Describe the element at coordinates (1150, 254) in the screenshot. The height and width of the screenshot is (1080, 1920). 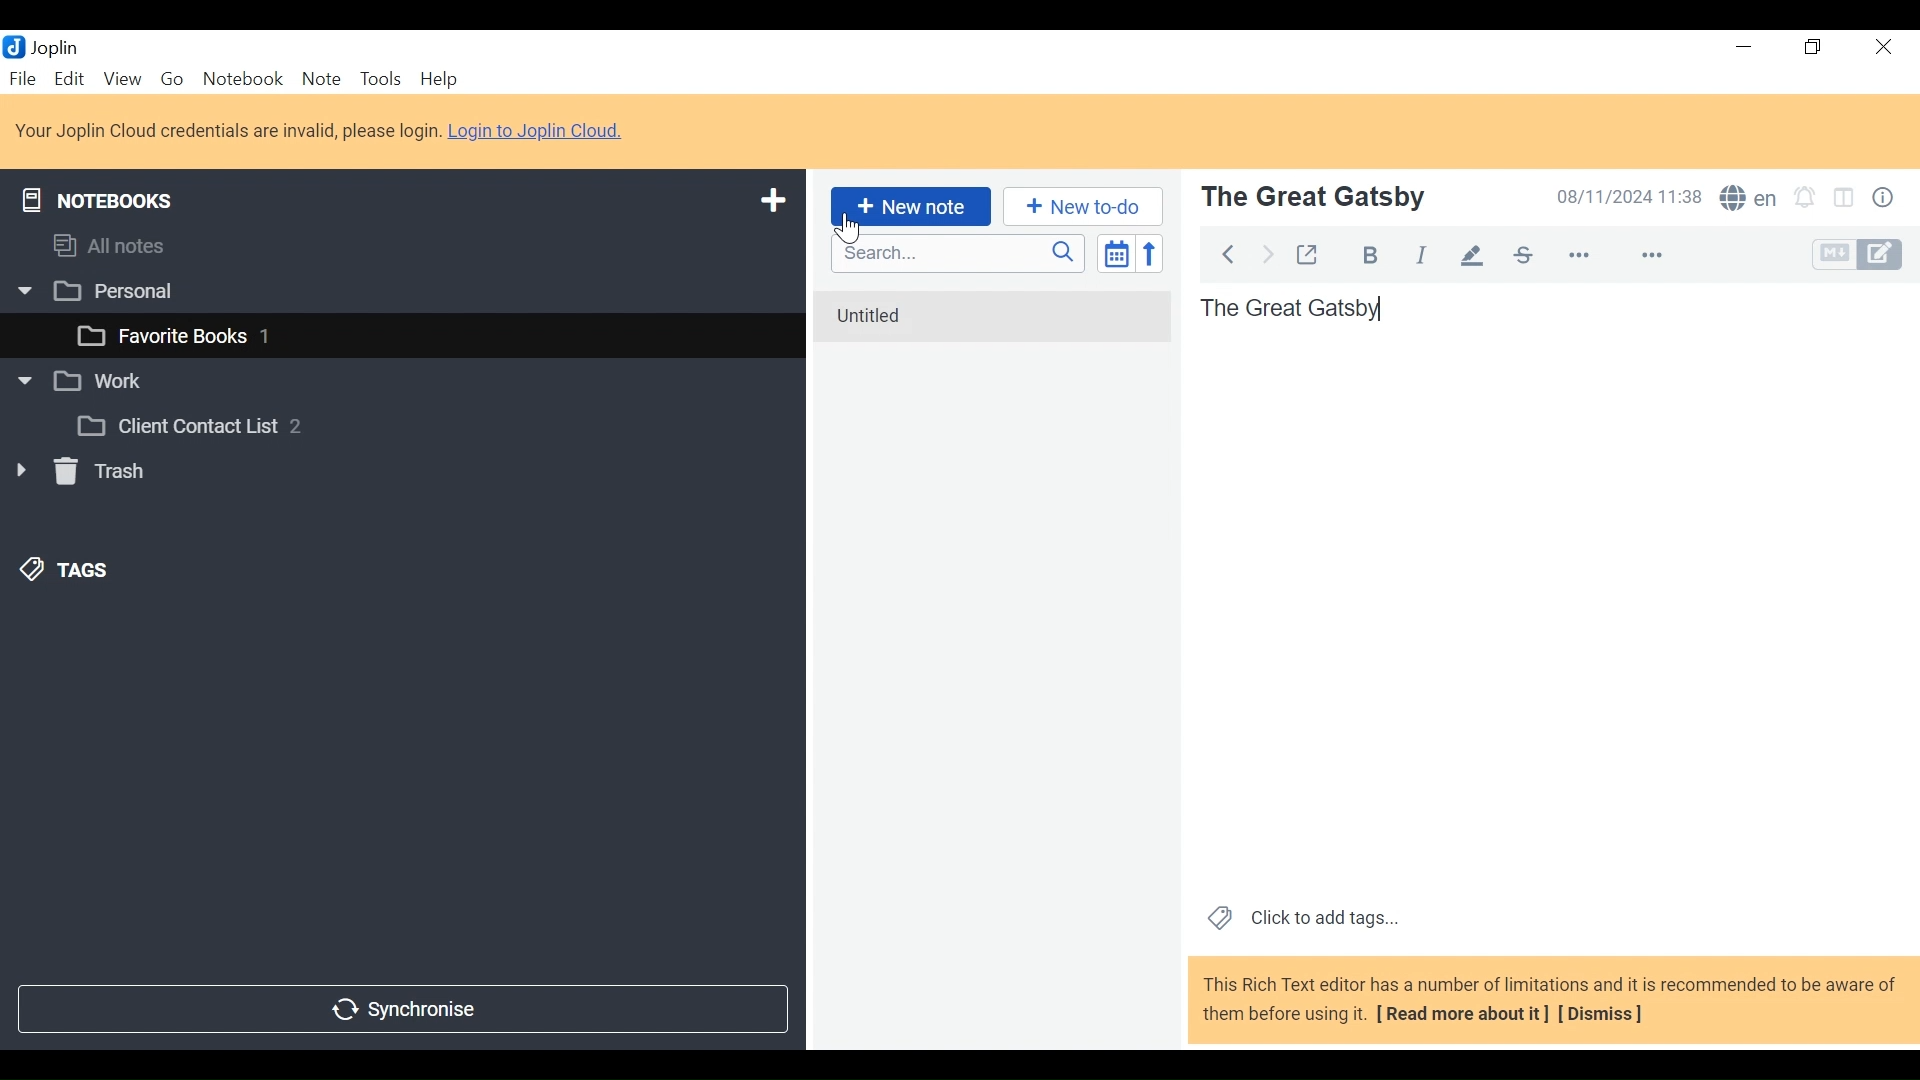
I see `Reverse sort order` at that location.